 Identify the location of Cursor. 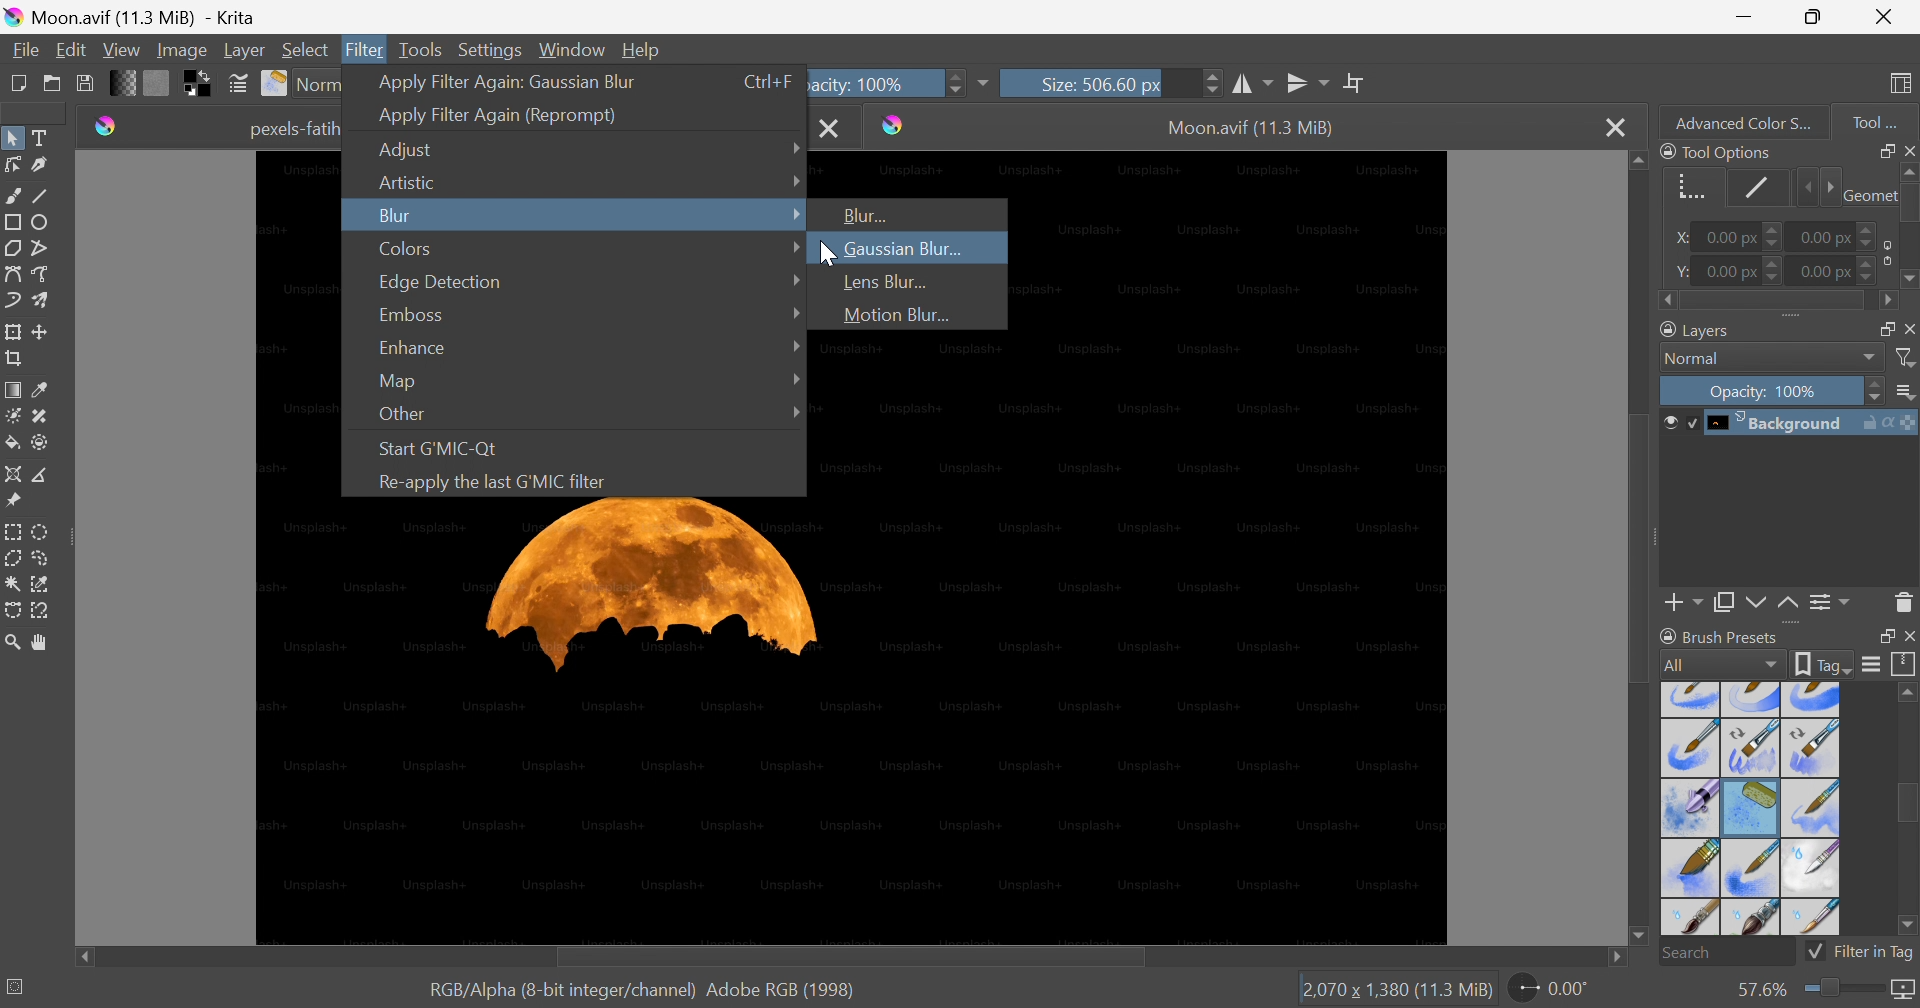
(823, 253).